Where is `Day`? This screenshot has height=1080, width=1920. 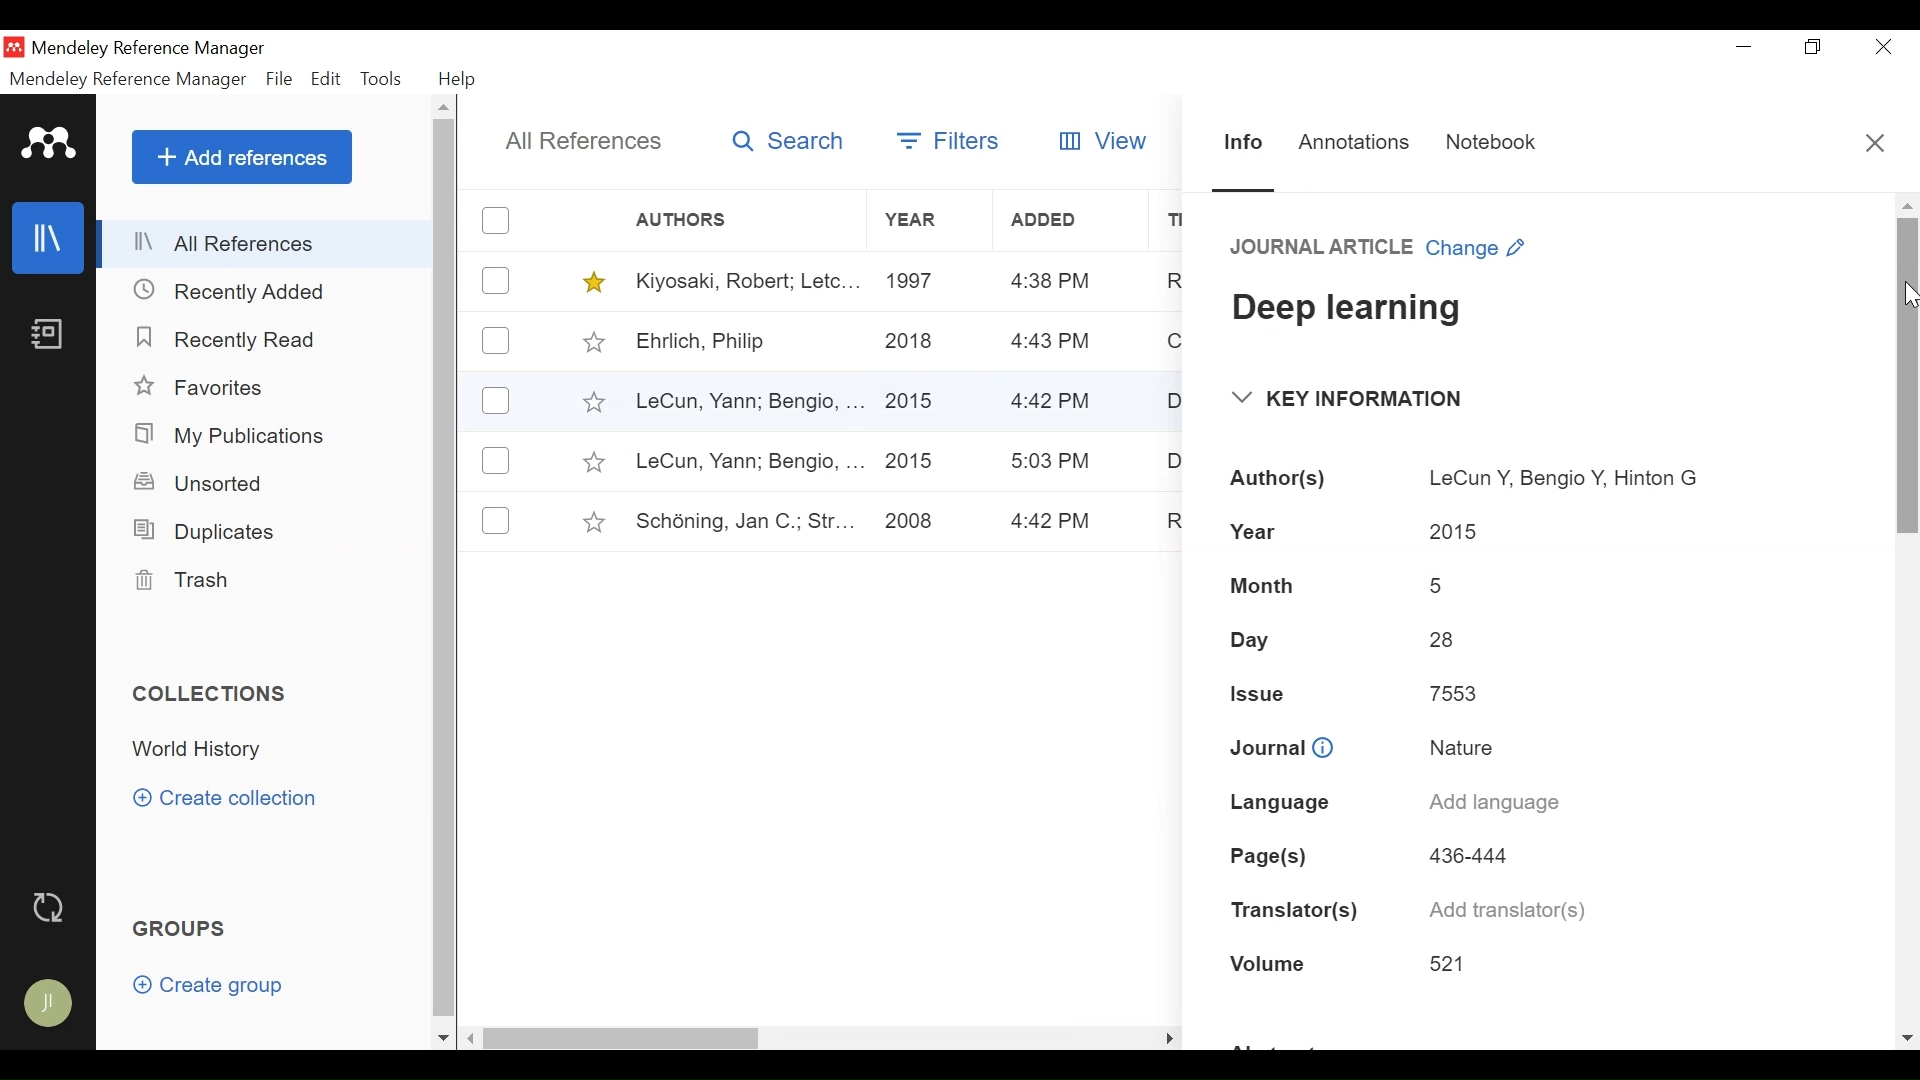 Day is located at coordinates (1254, 638).